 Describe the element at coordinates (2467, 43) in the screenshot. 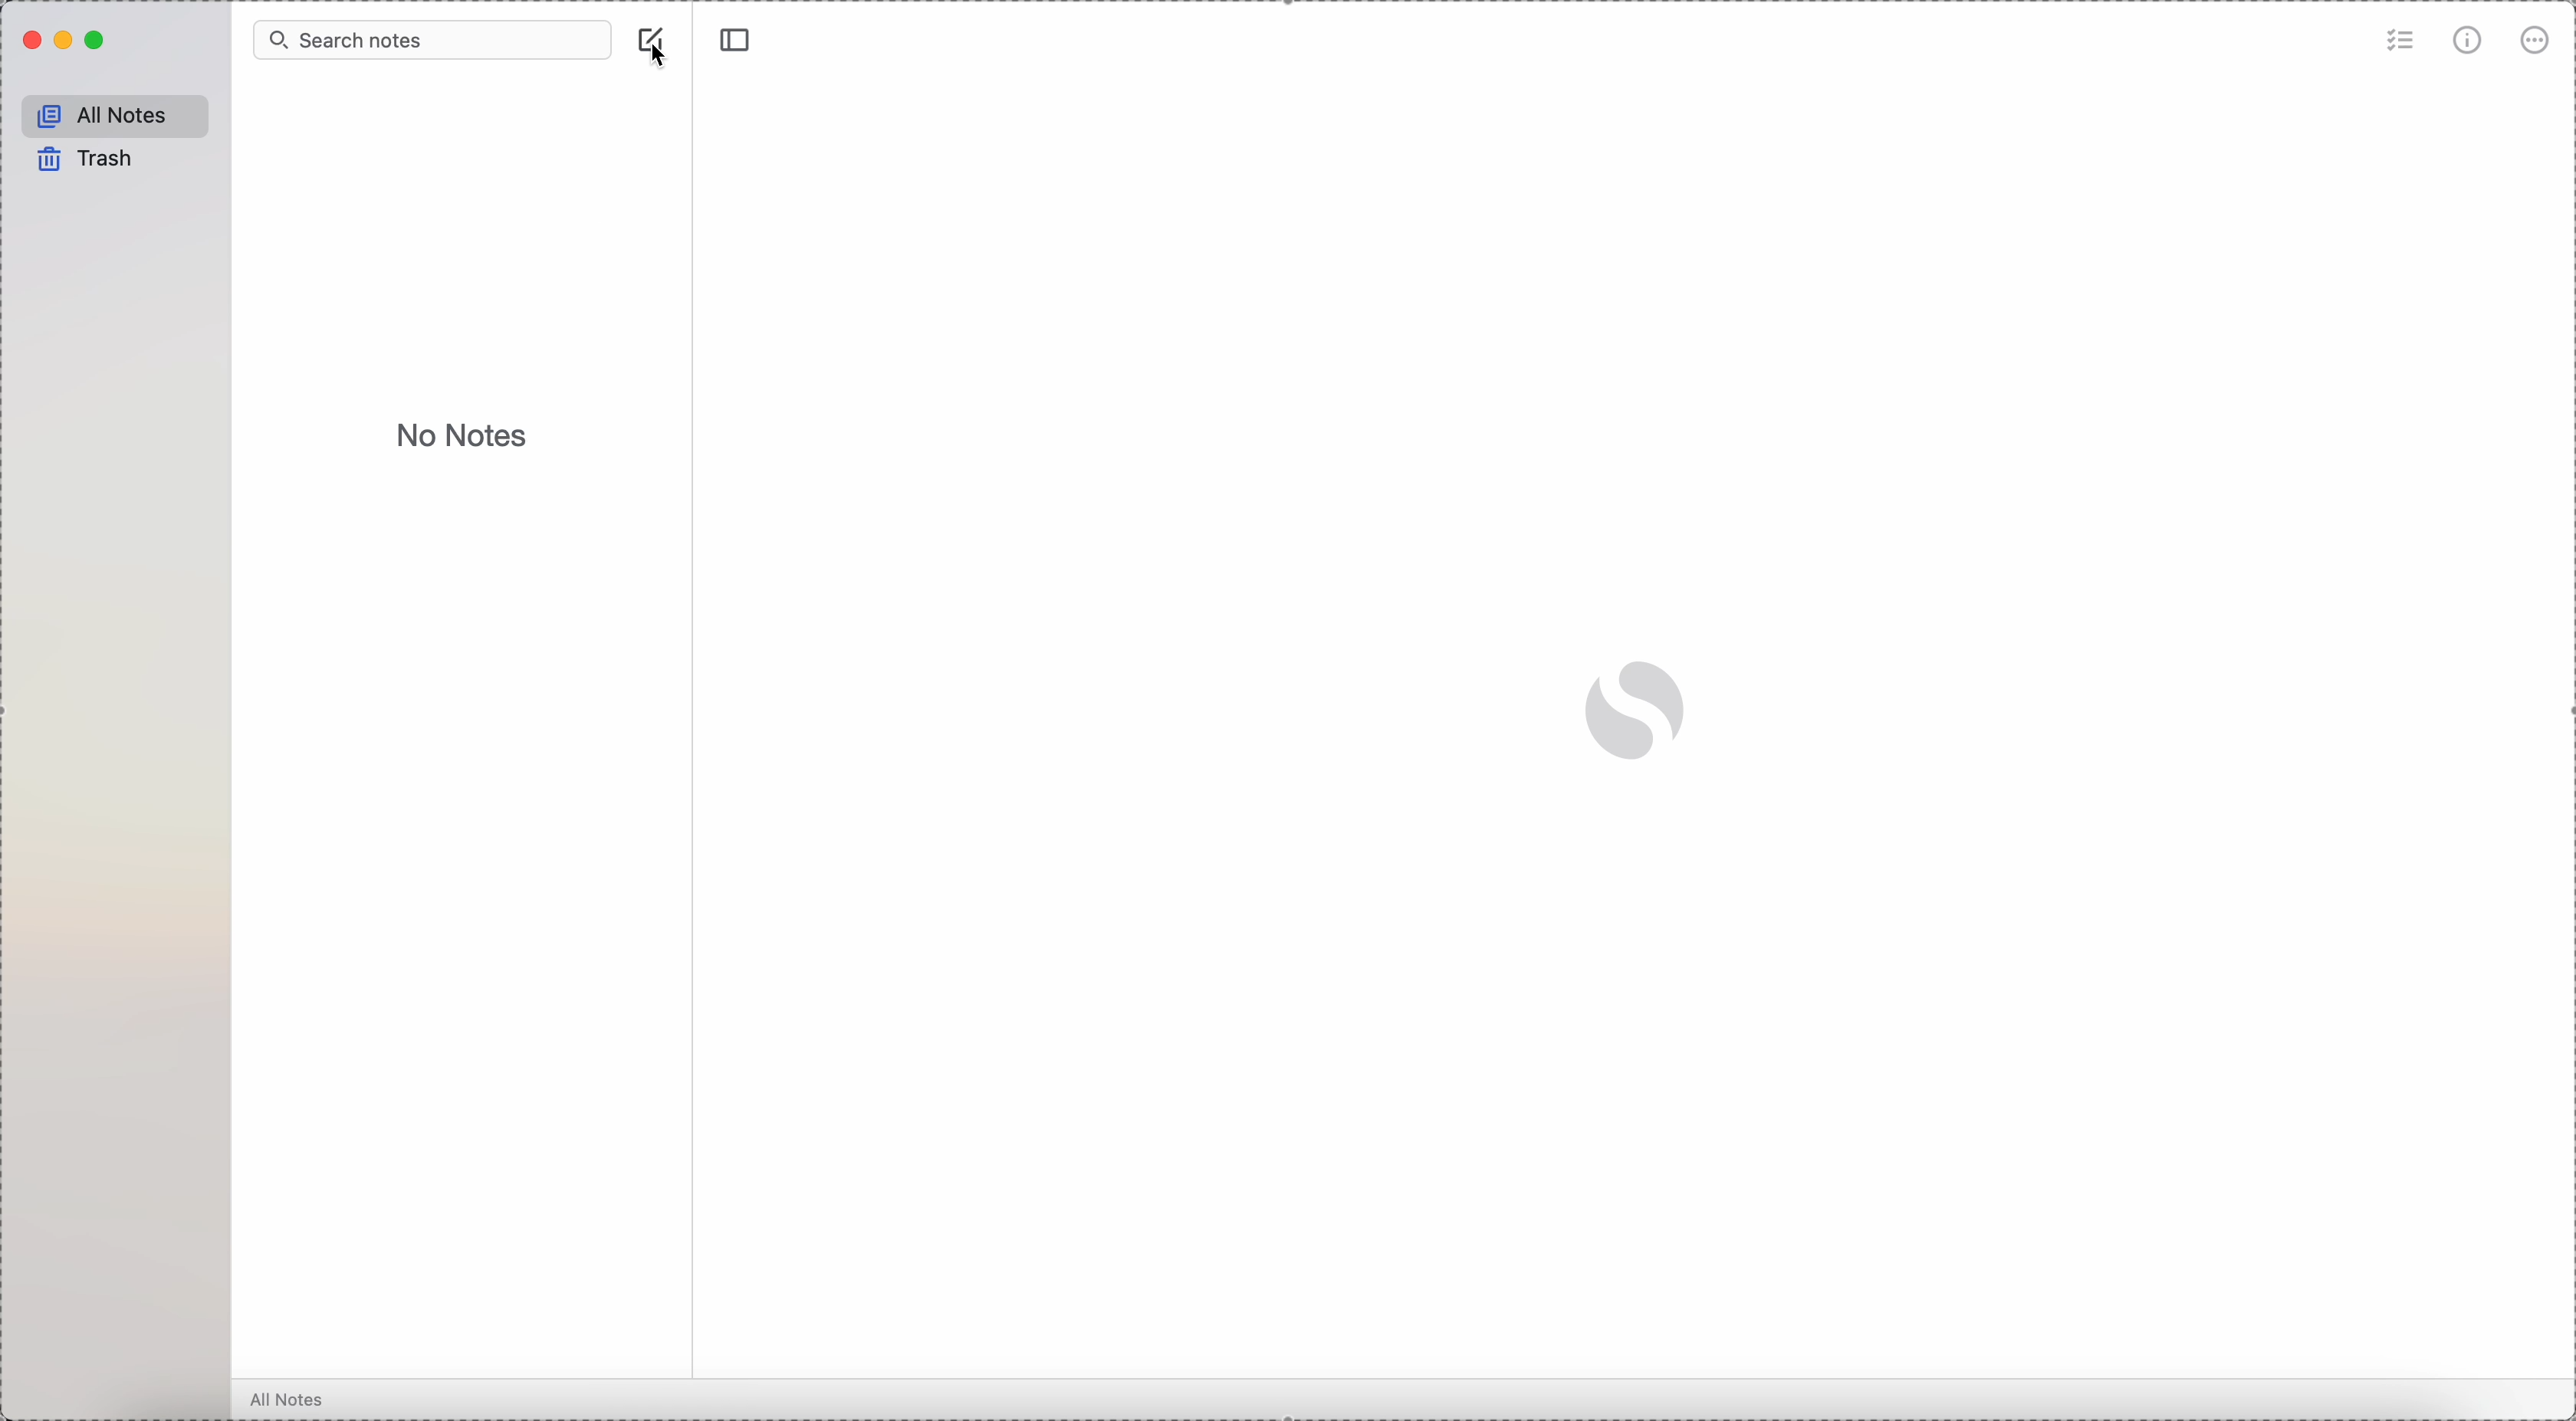

I see `metrics` at that location.